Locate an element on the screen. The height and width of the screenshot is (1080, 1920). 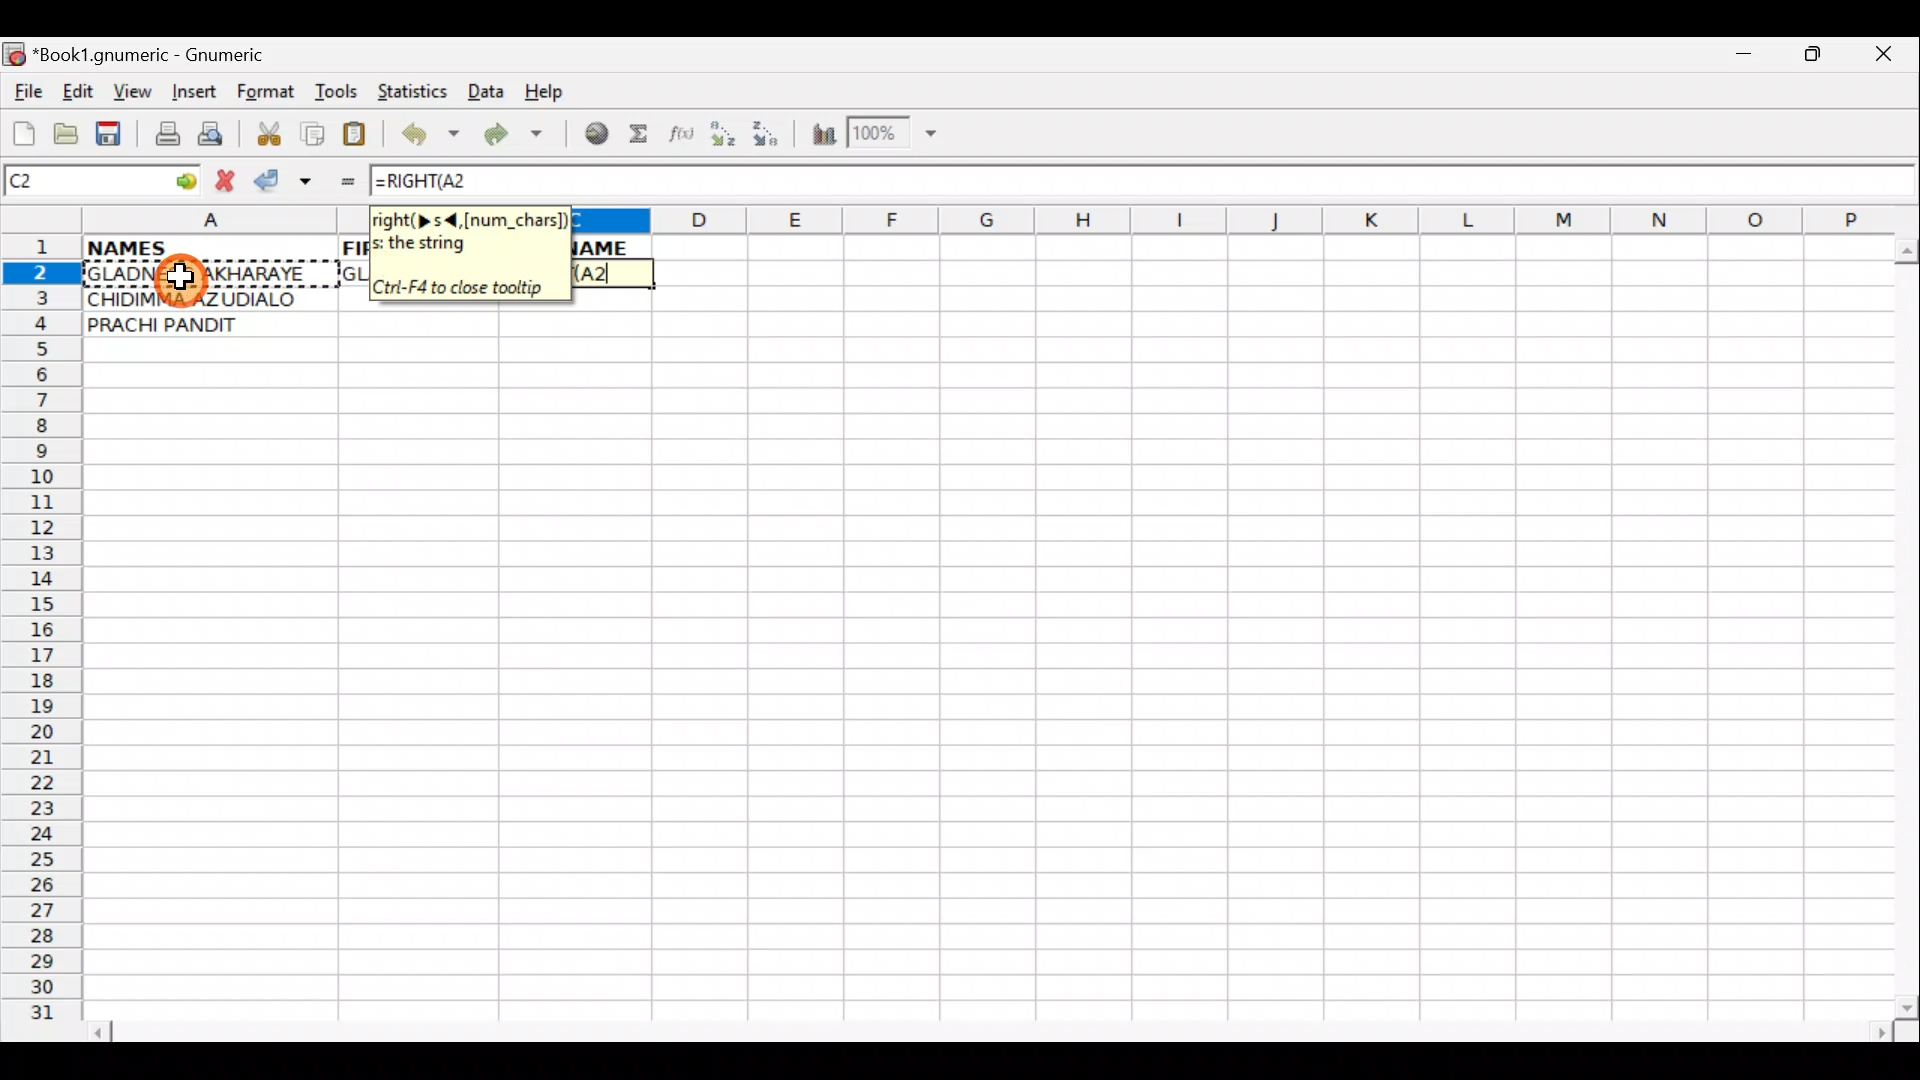
*Book1.gnumeric - Gnumeric is located at coordinates (167, 55).